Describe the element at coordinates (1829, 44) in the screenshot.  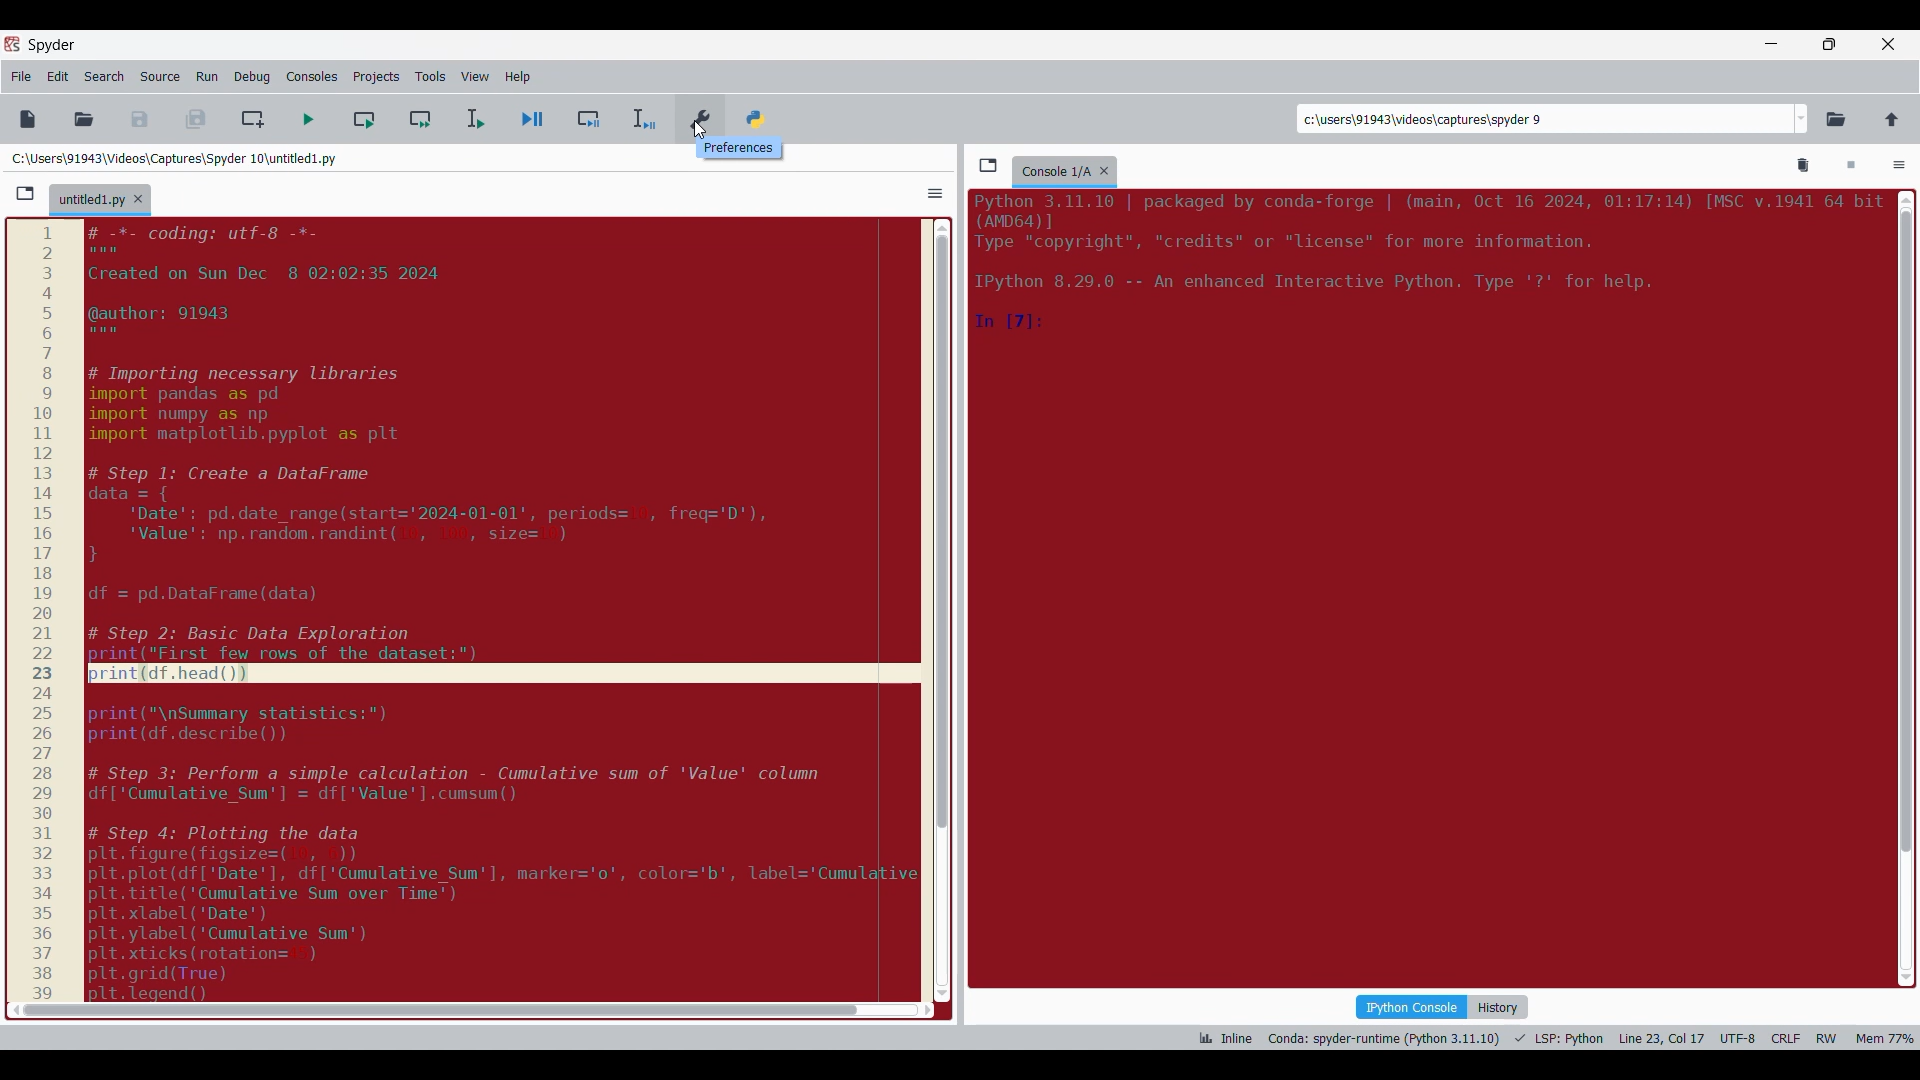
I see `Show in smaller tab` at that location.